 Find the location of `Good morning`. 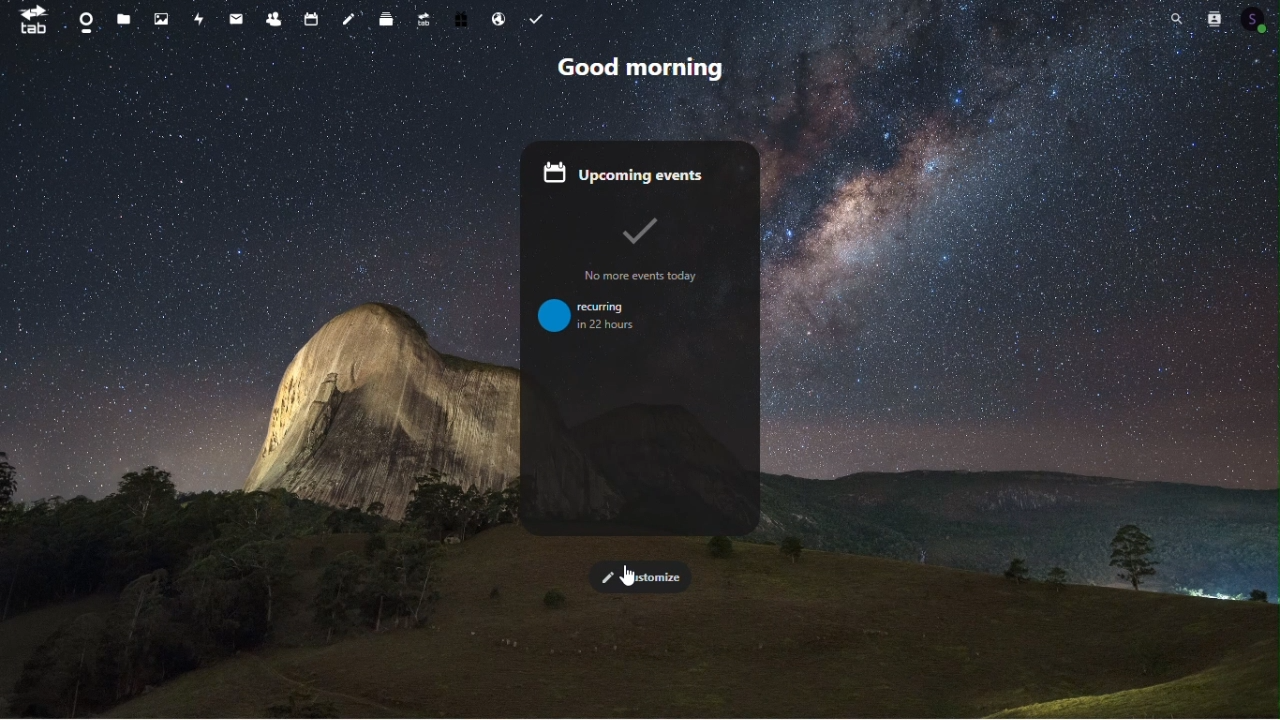

Good morning is located at coordinates (639, 68).